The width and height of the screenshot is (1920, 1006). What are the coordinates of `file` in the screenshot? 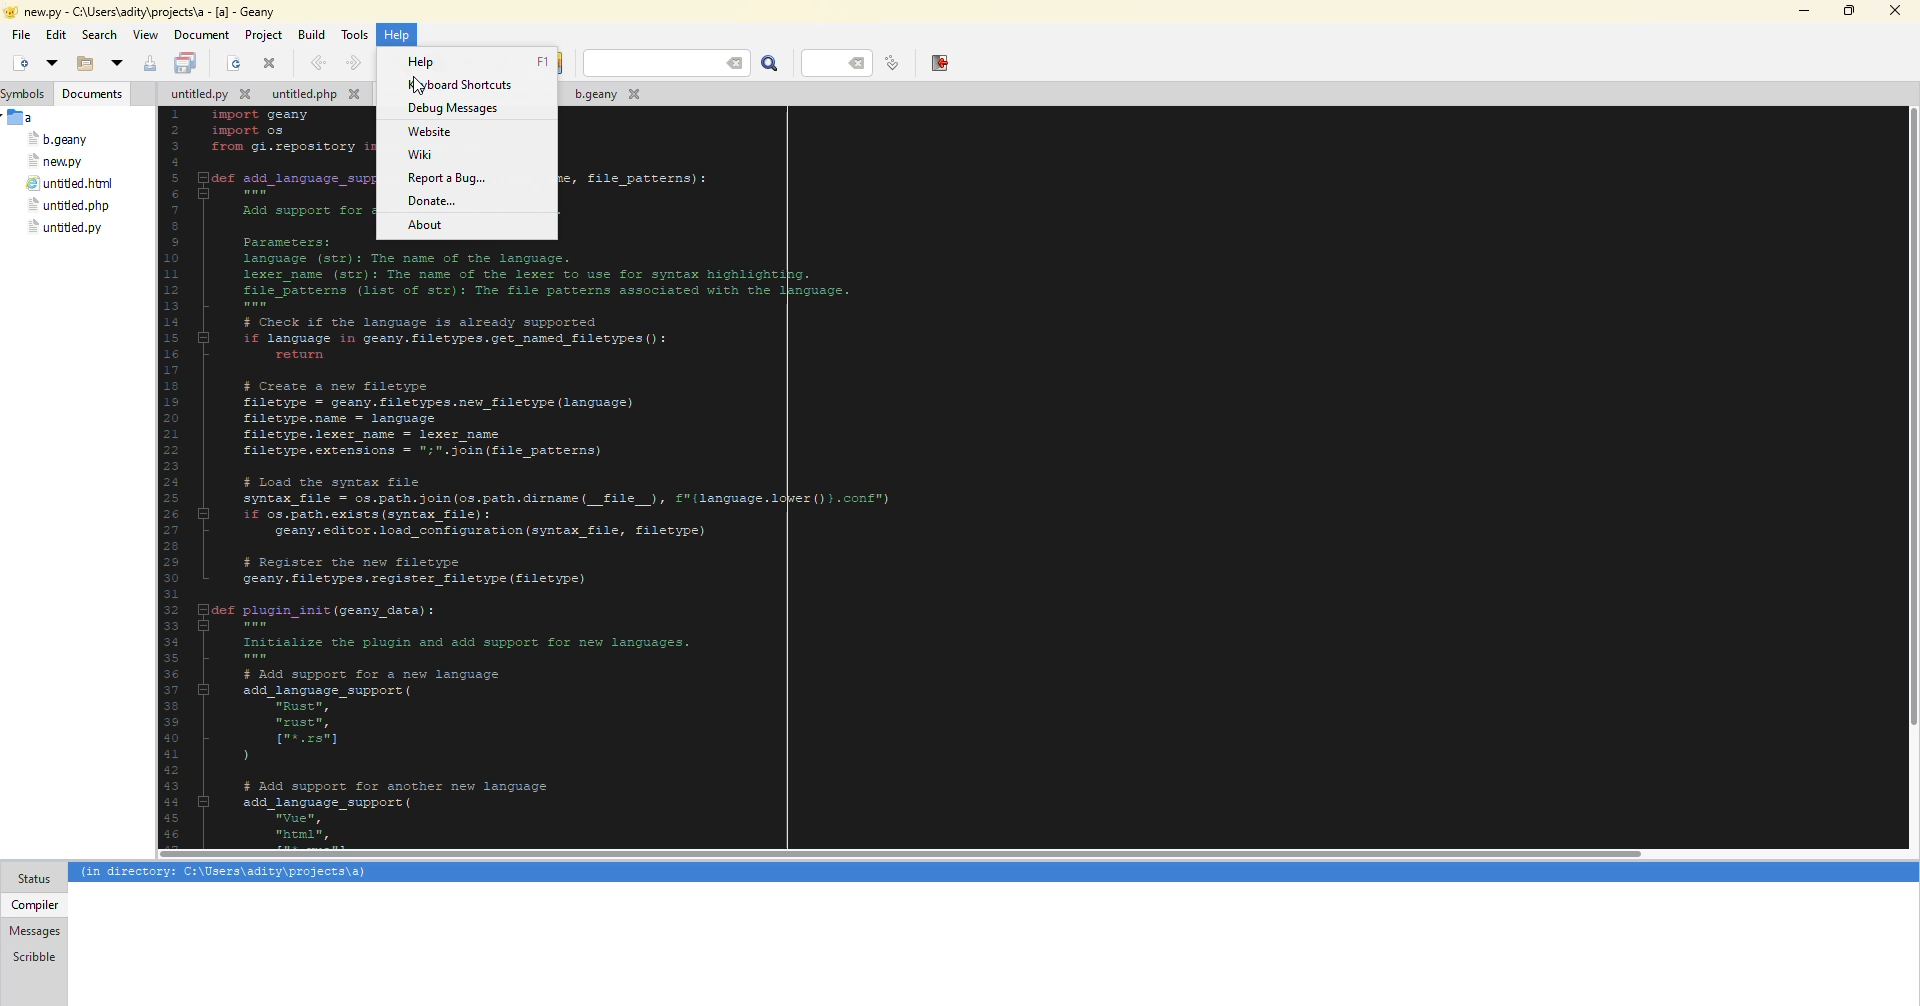 It's located at (70, 185).